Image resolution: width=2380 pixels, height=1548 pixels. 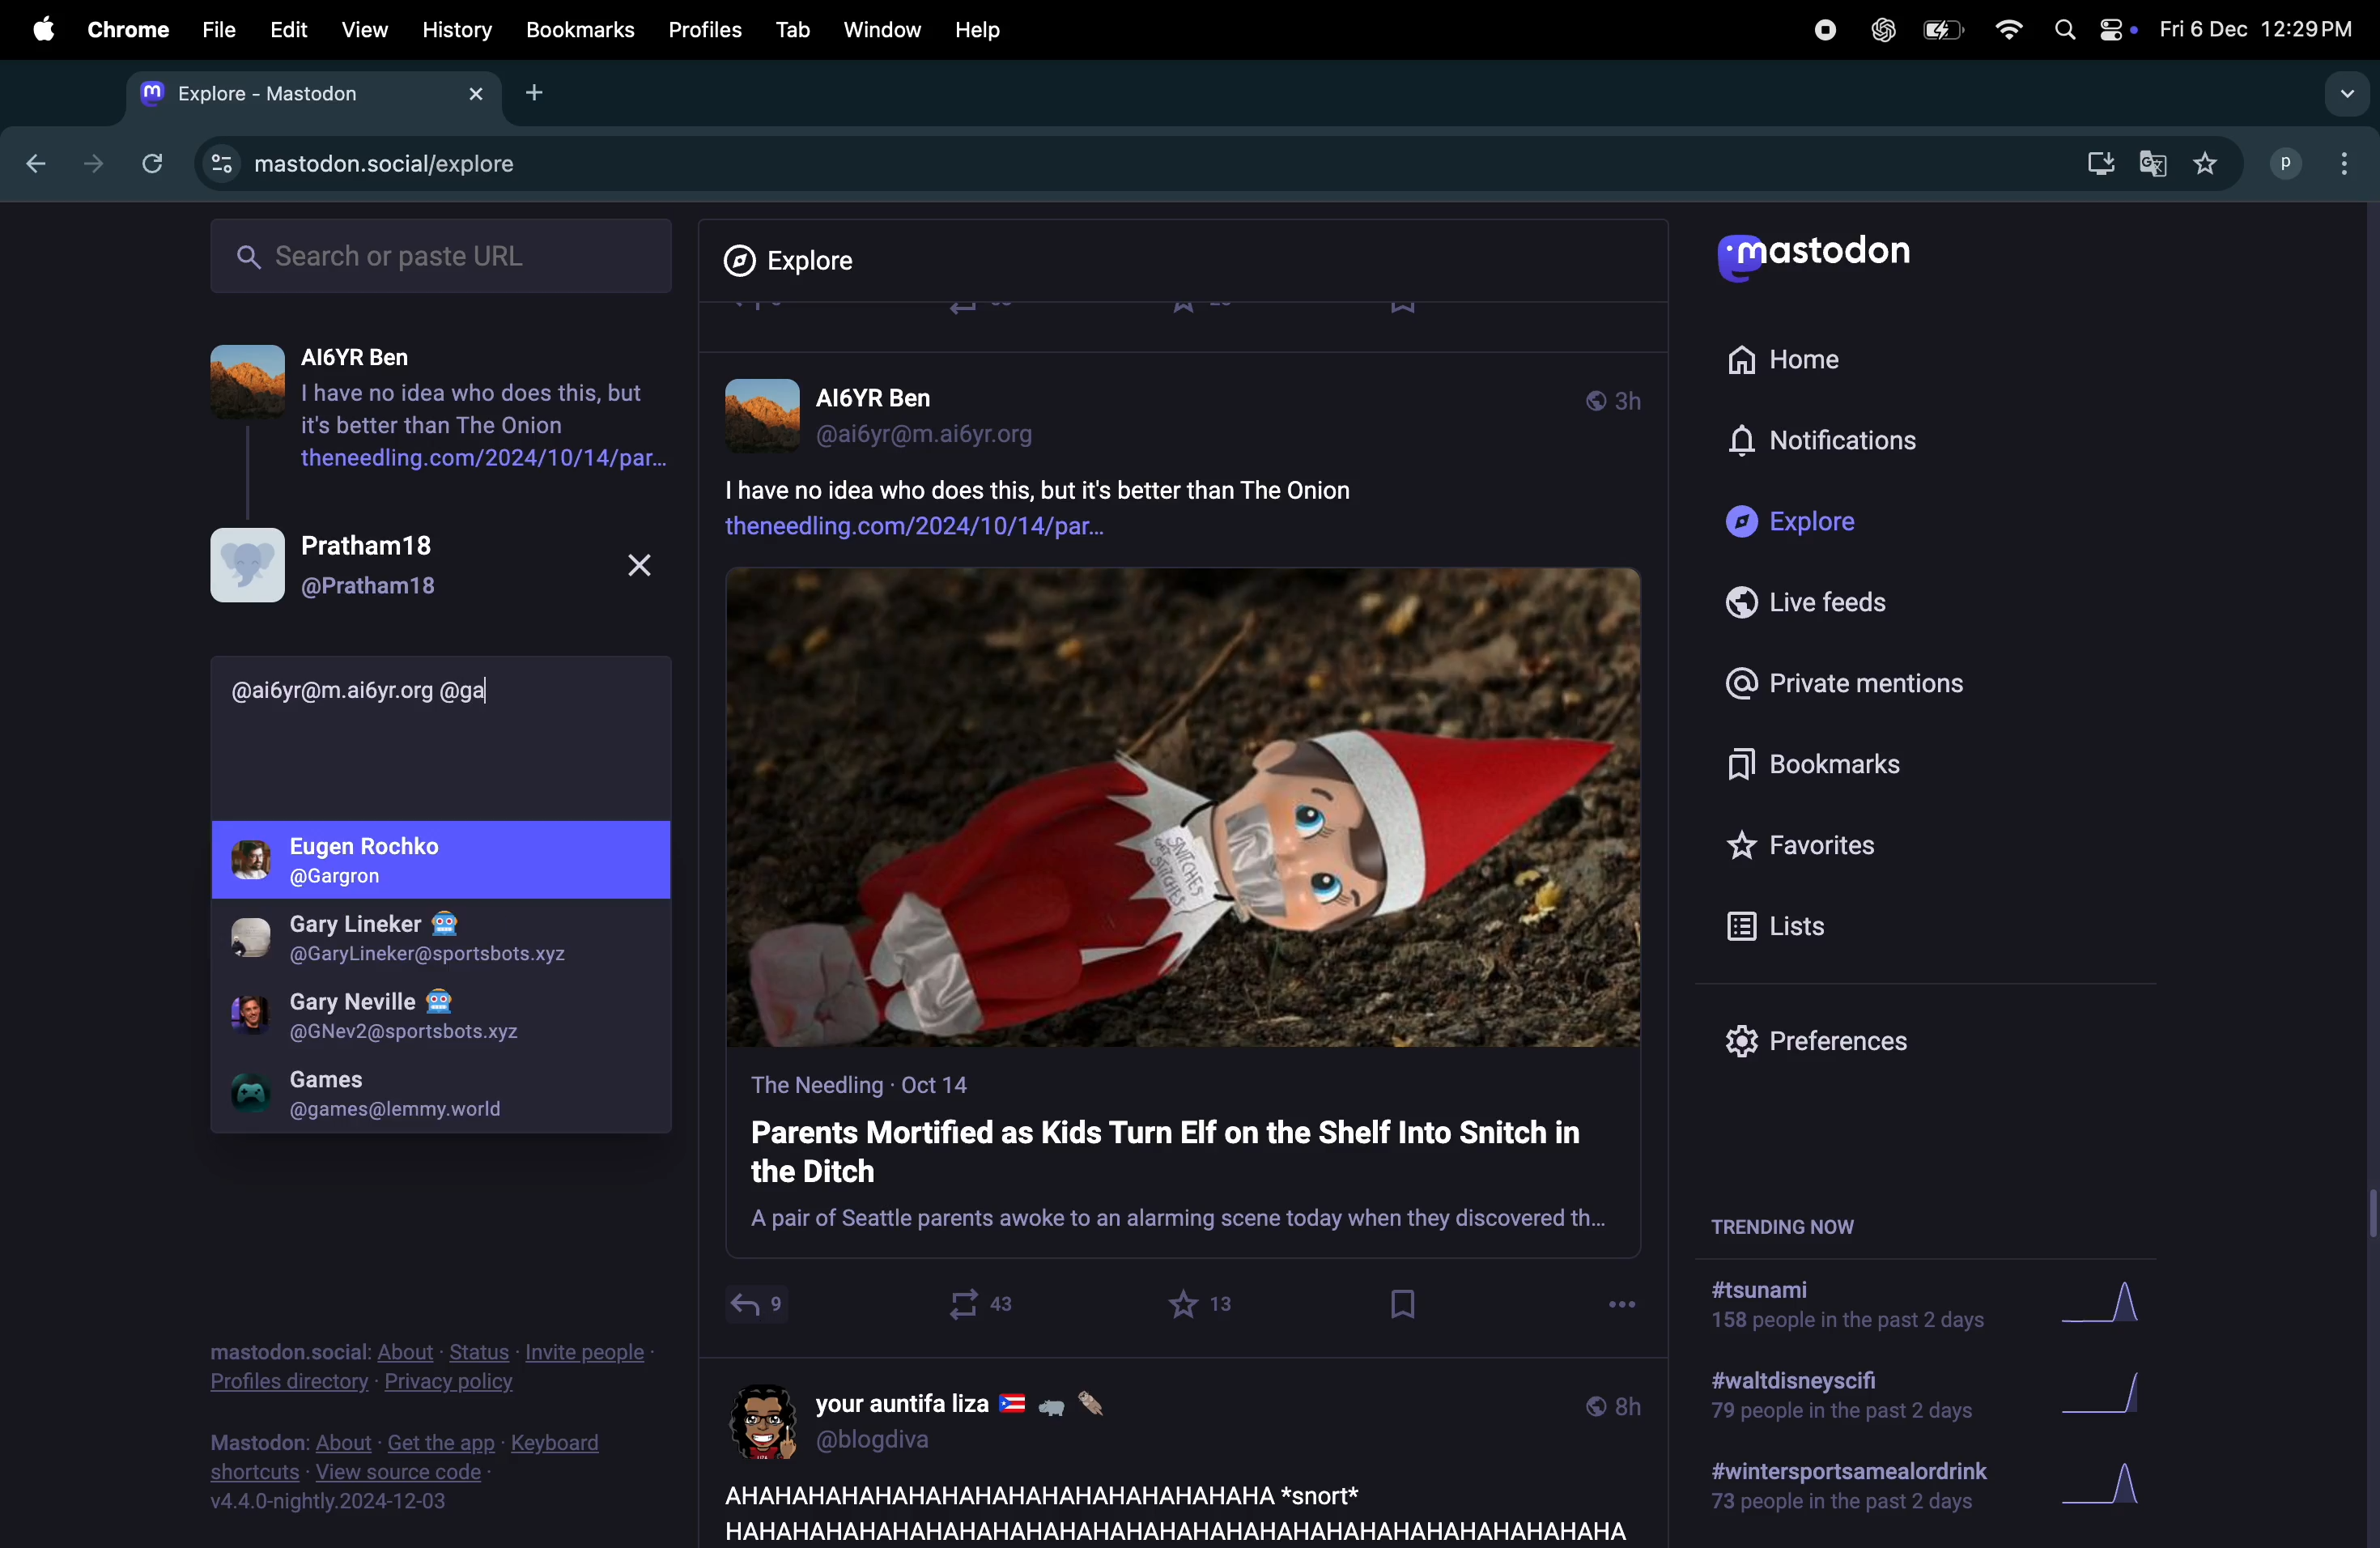 What do you see at coordinates (880, 29) in the screenshot?
I see `Window` at bounding box center [880, 29].